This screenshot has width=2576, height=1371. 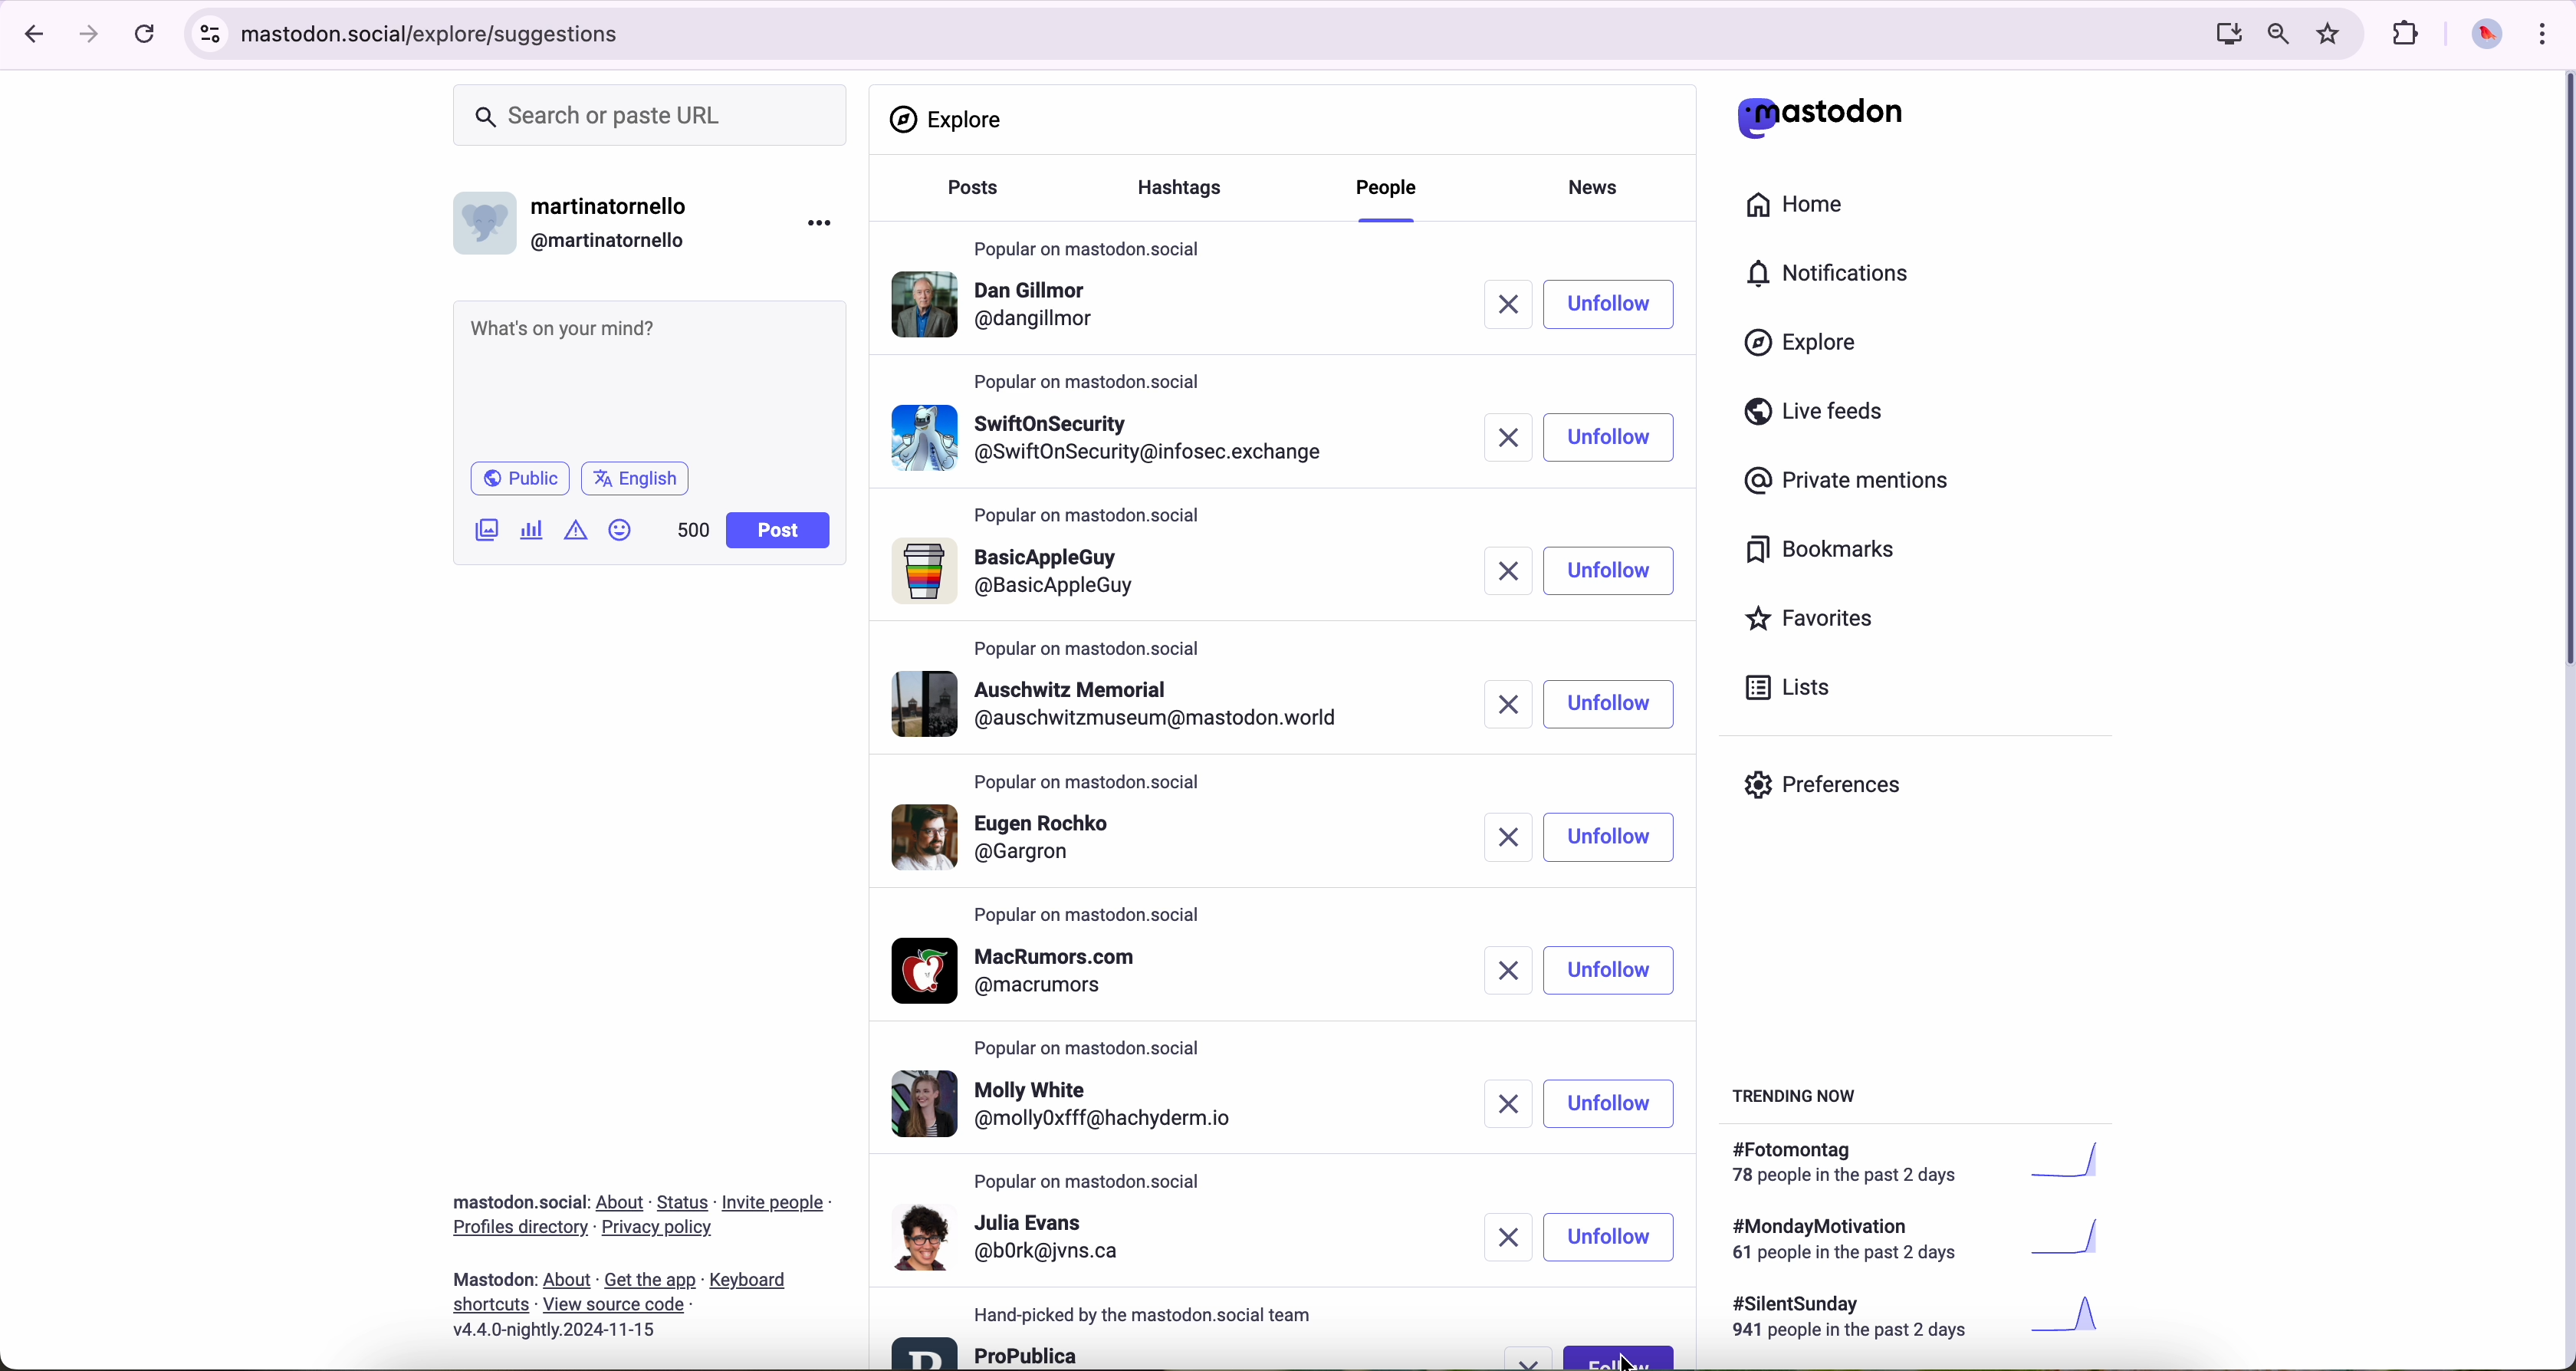 I want to click on click on people, so click(x=1391, y=198).